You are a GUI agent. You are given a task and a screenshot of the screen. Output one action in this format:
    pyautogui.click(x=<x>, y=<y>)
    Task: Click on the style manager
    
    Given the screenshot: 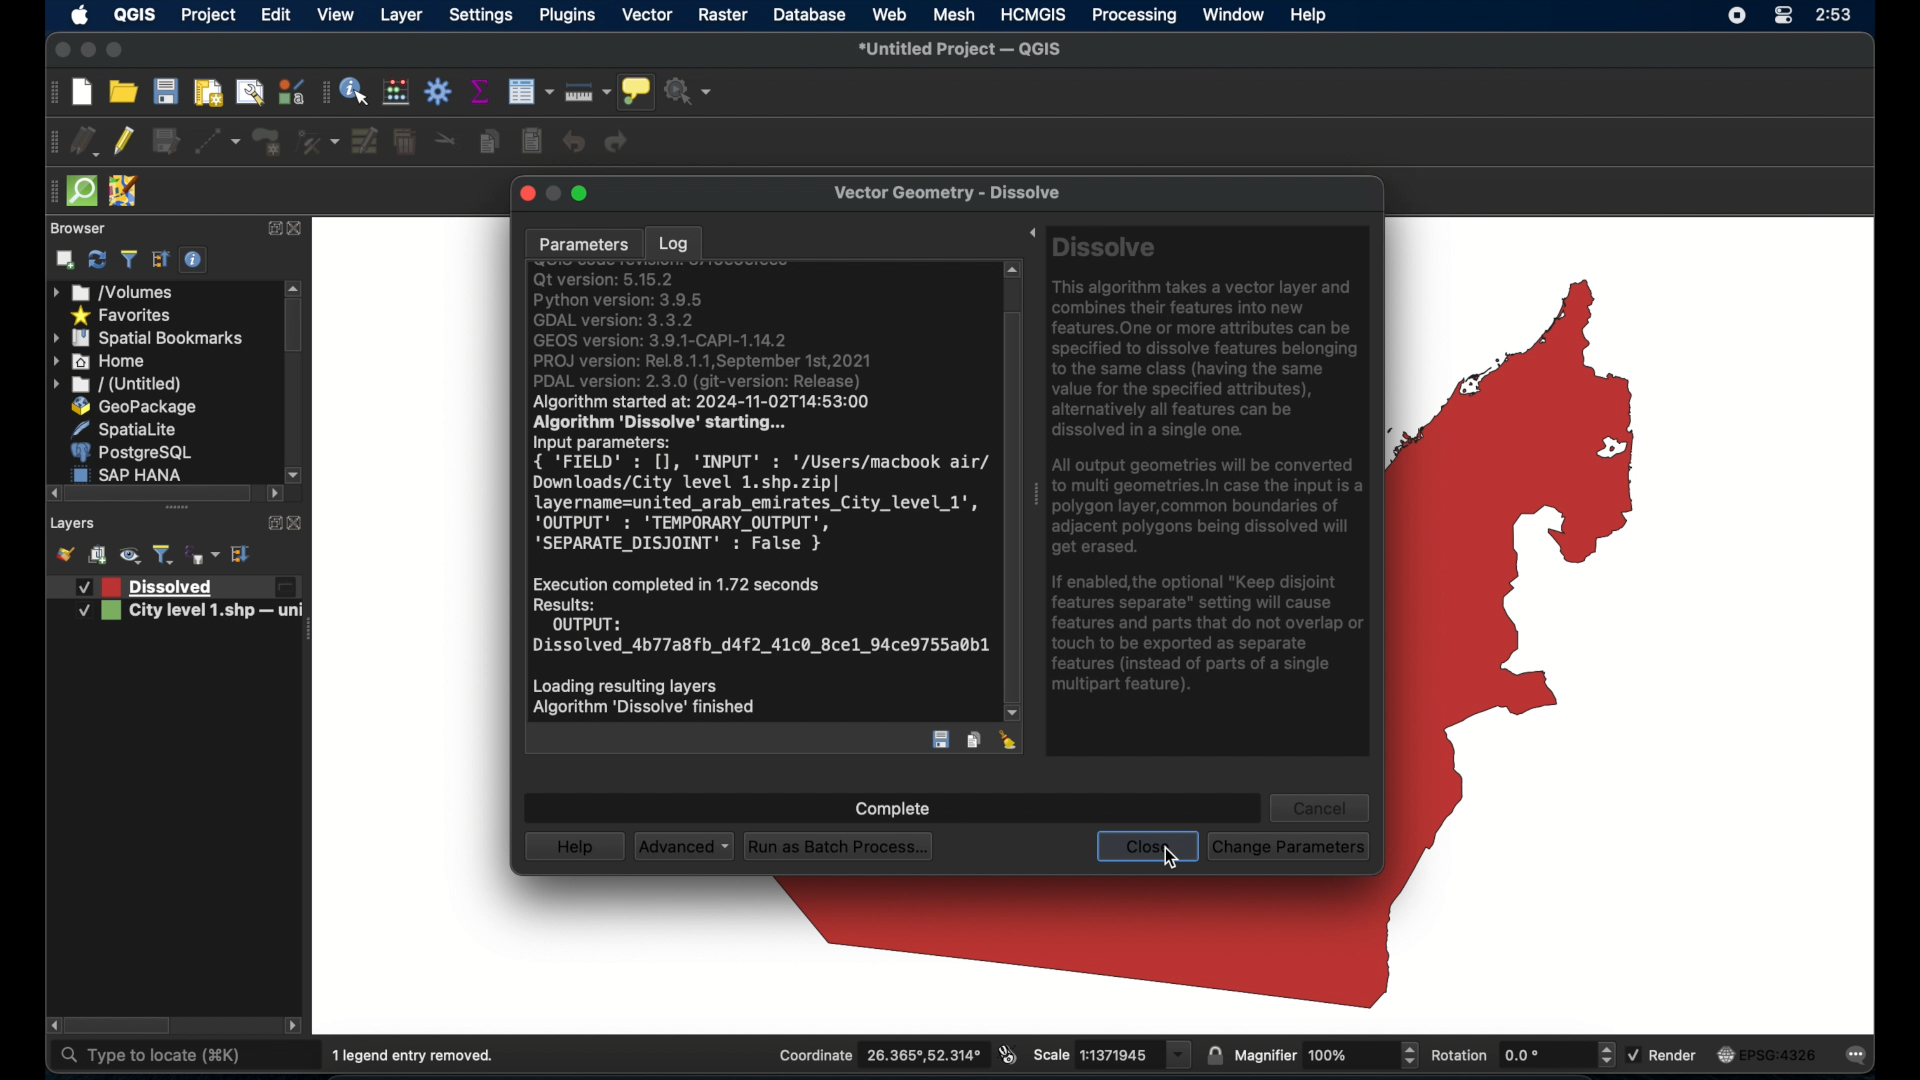 What is the action you would take?
    pyautogui.click(x=289, y=91)
    